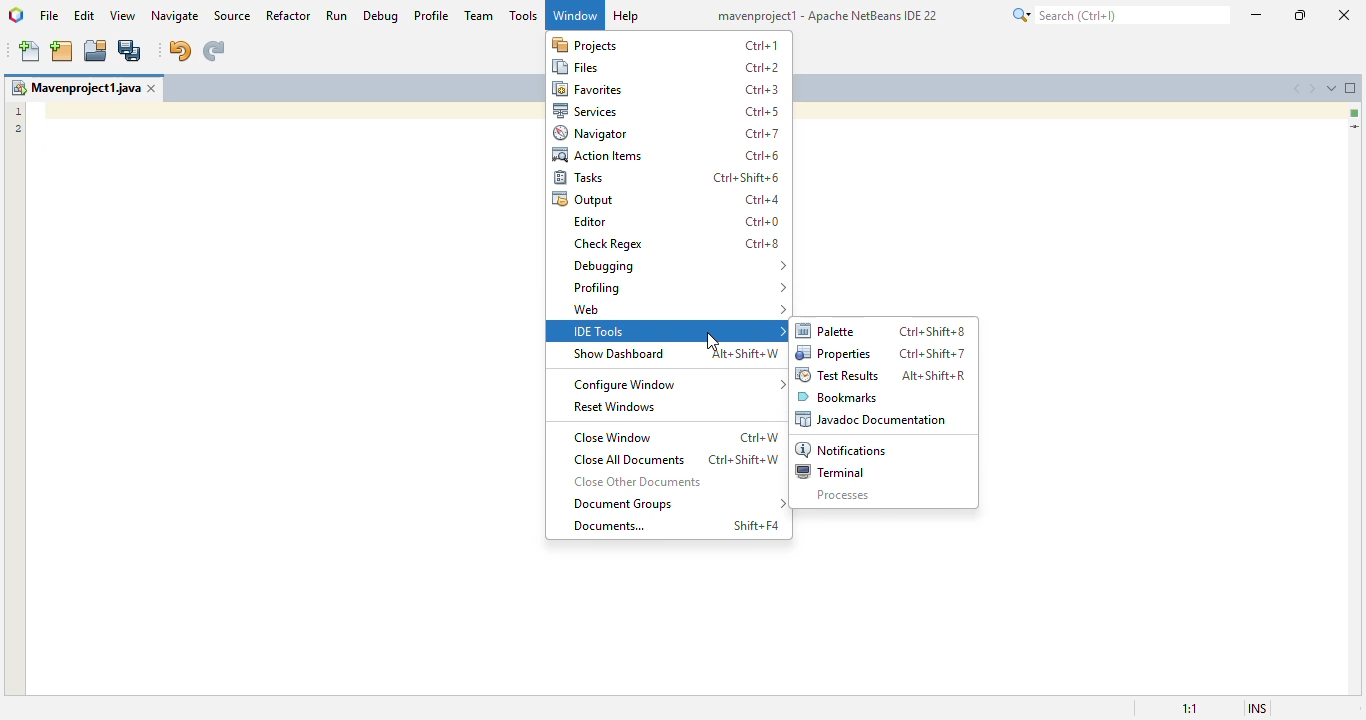  Describe the element at coordinates (593, 133) in the screenshot. I see `navigator` at that location.